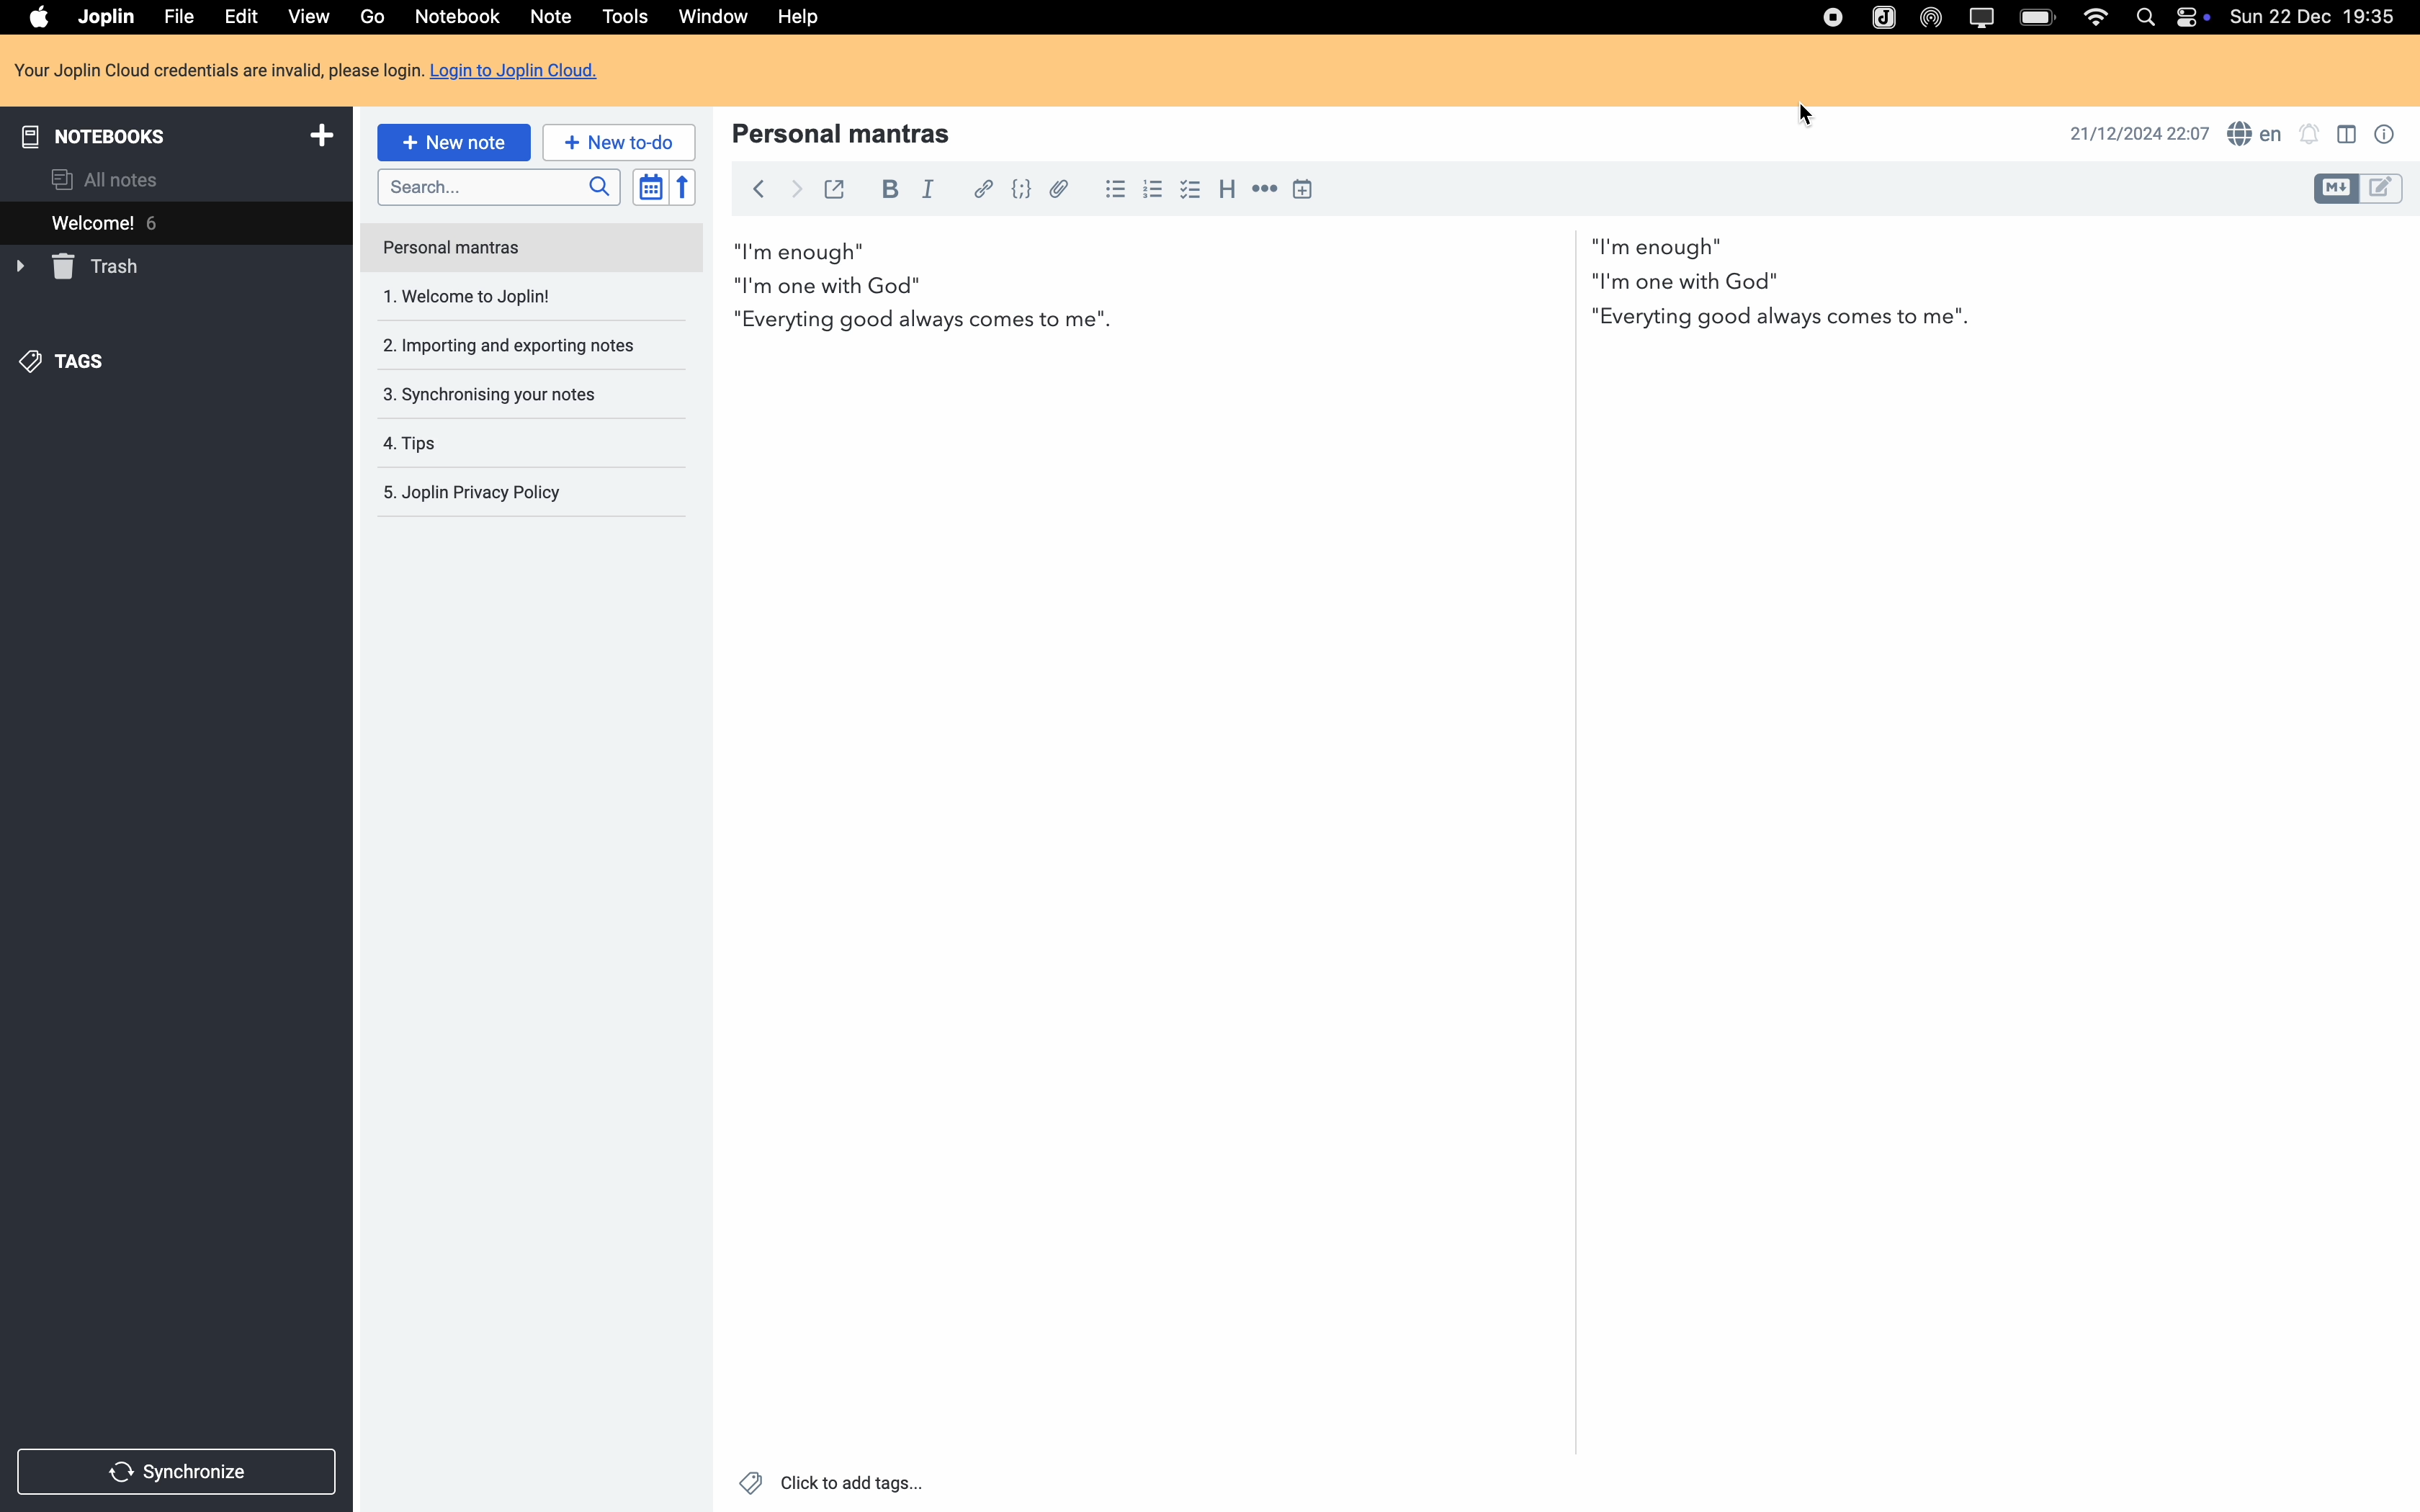 This screenshot has height=1512, width=2420. What do you see at coordinates (371, 18) in the screenshot?
I see `go` at bounding box center [371, 18].